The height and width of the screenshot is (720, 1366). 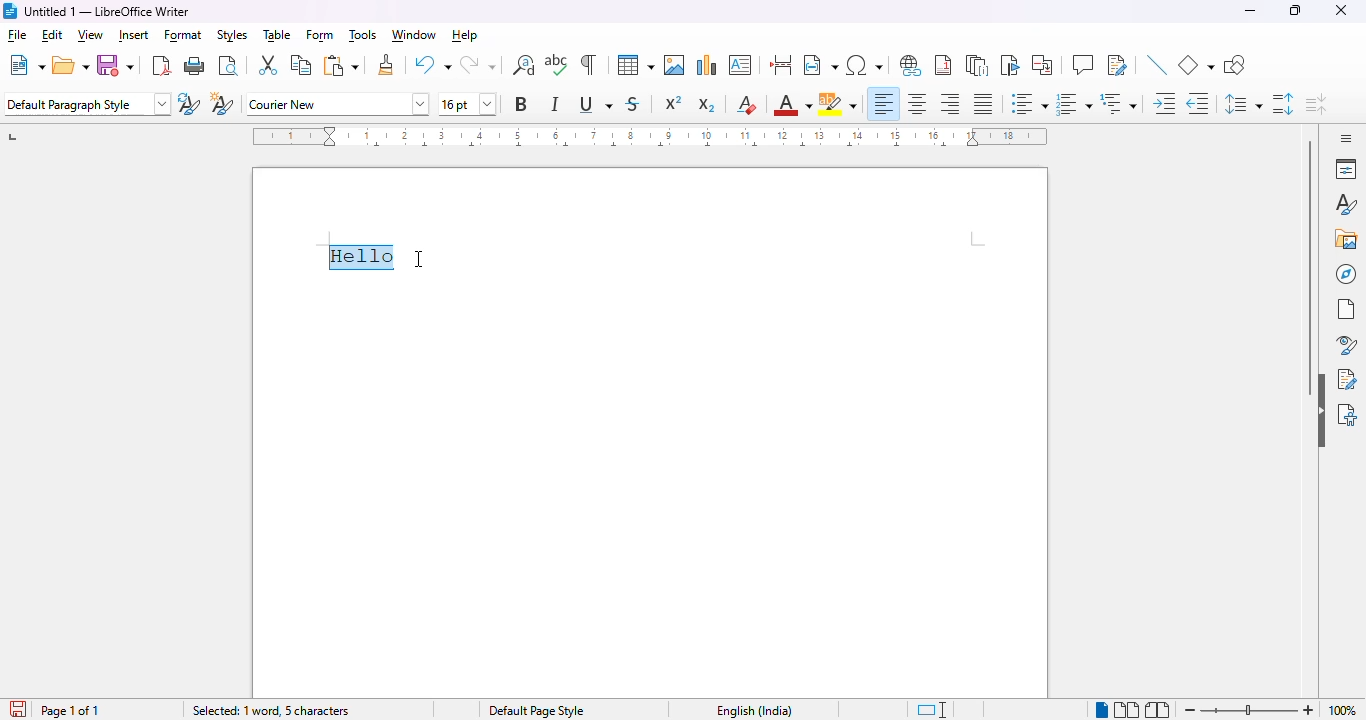 I want to click on find and replace, so click(x=524, y=65).